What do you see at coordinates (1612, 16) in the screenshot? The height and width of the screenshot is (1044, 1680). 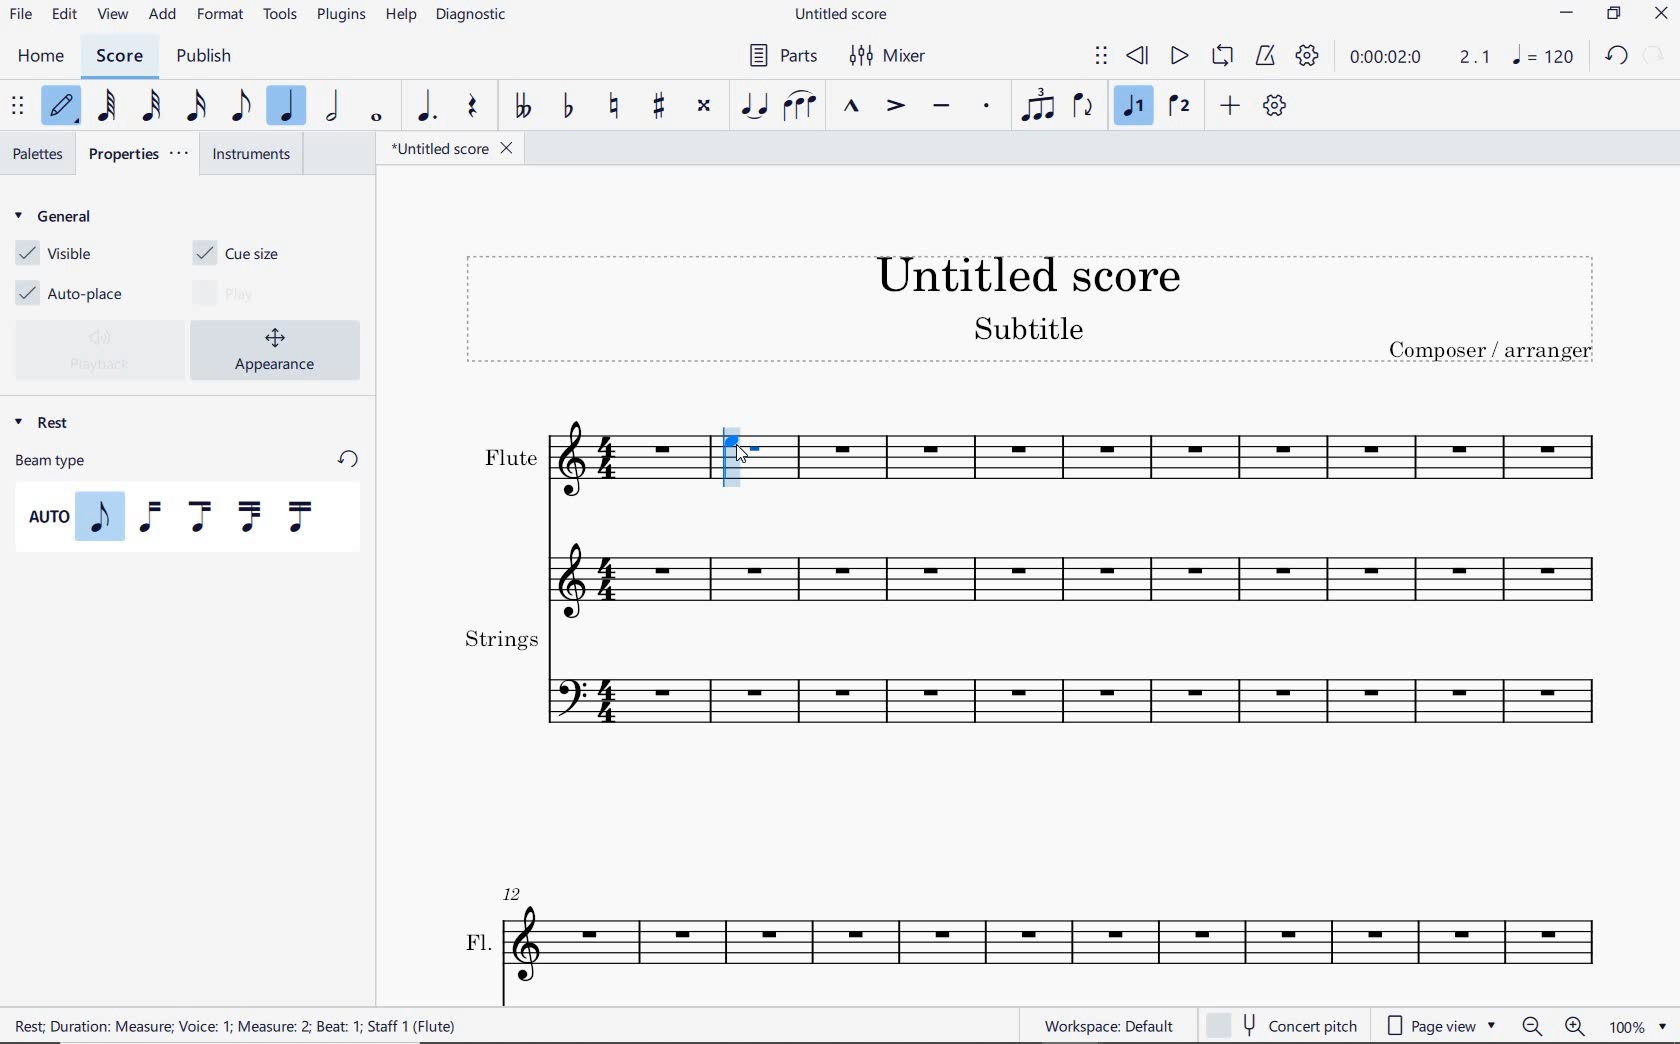 I see `restore down` at bounding box center [1612, 16].